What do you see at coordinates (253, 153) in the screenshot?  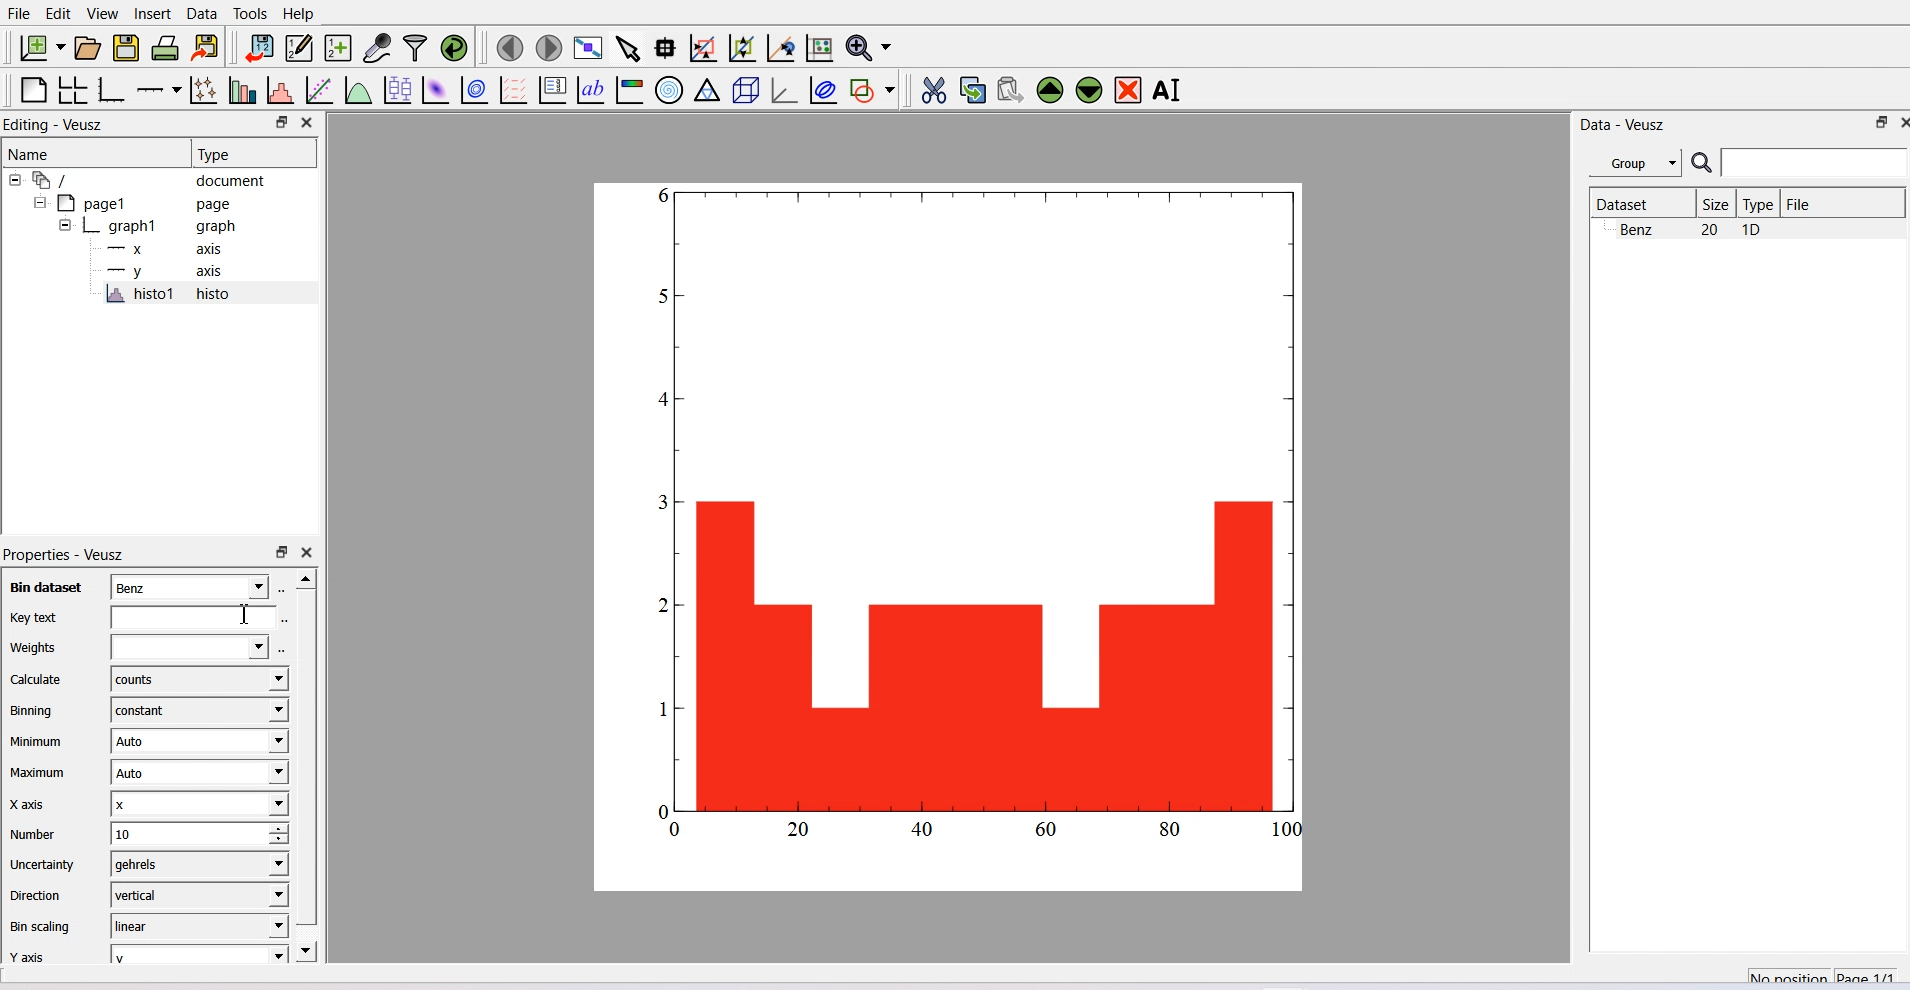 I see `Type` at bounding box center [253, 153].